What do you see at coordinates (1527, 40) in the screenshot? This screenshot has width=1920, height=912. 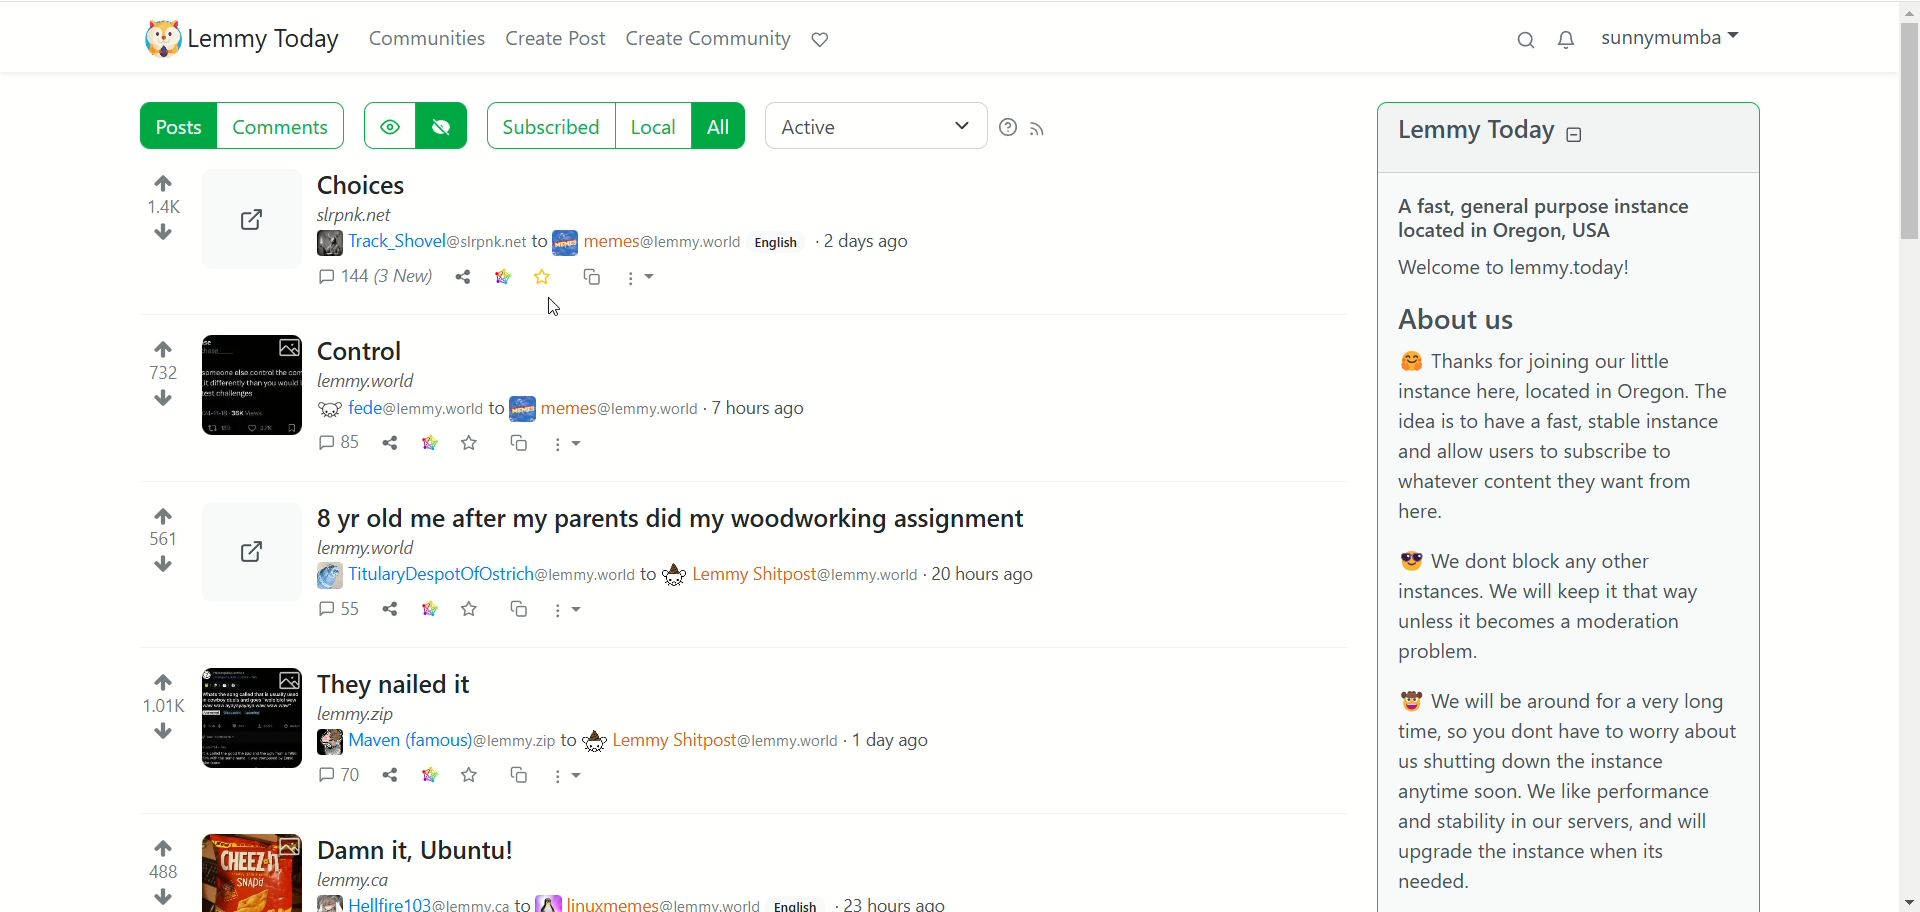 I see `search` at bounding box center [1527, 40].